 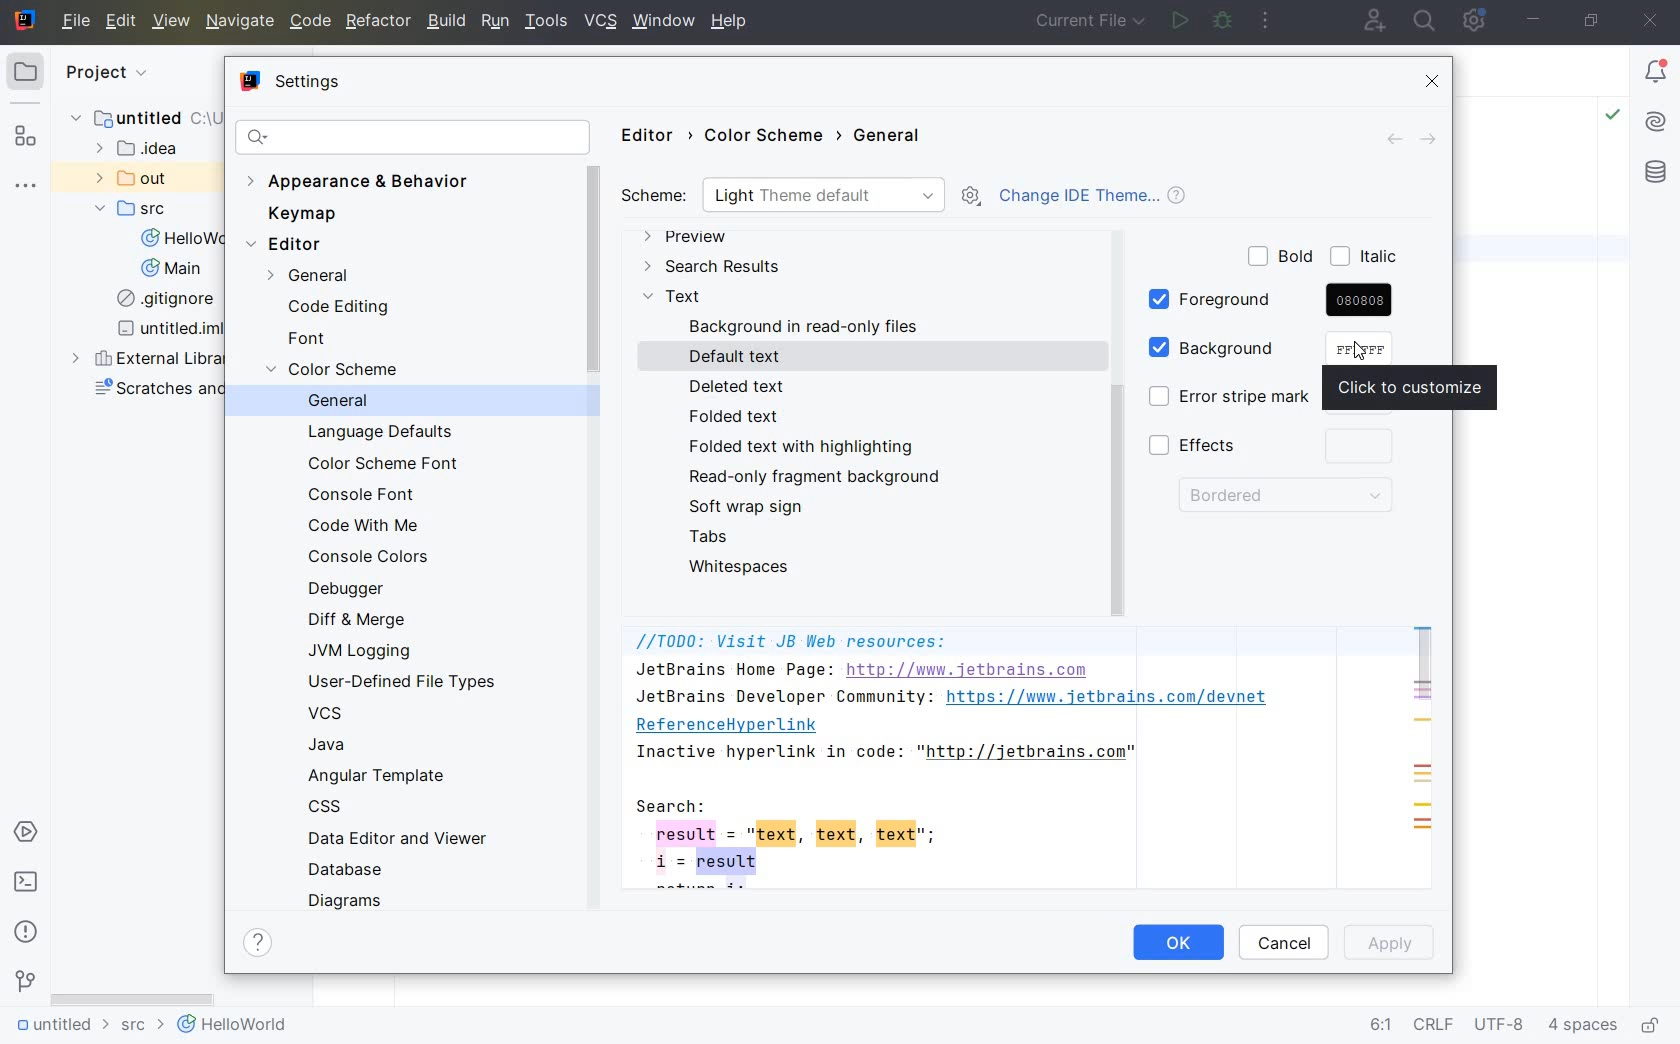 I want to click on system name, so click(x=24, y=21).